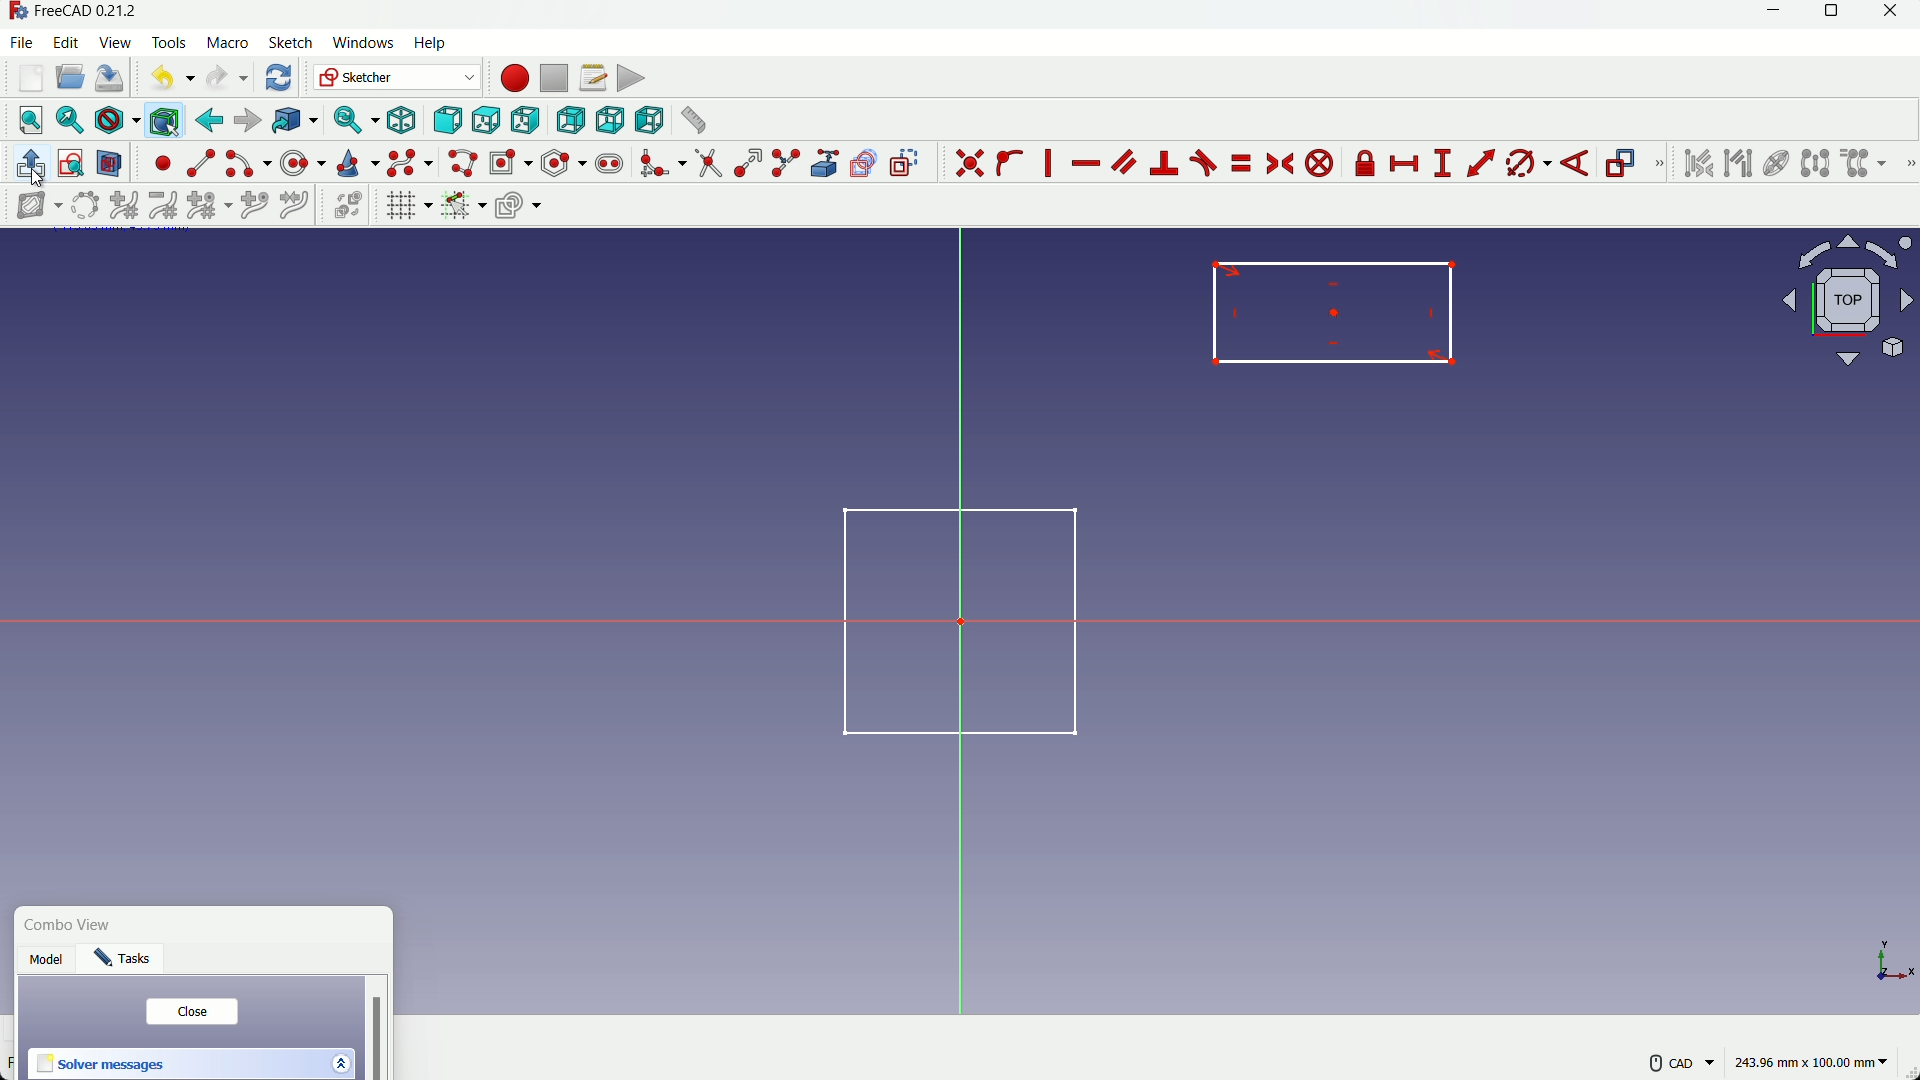  Describe the element at coordinates (646, 119) in the screenshot. I see `left view` at that location.